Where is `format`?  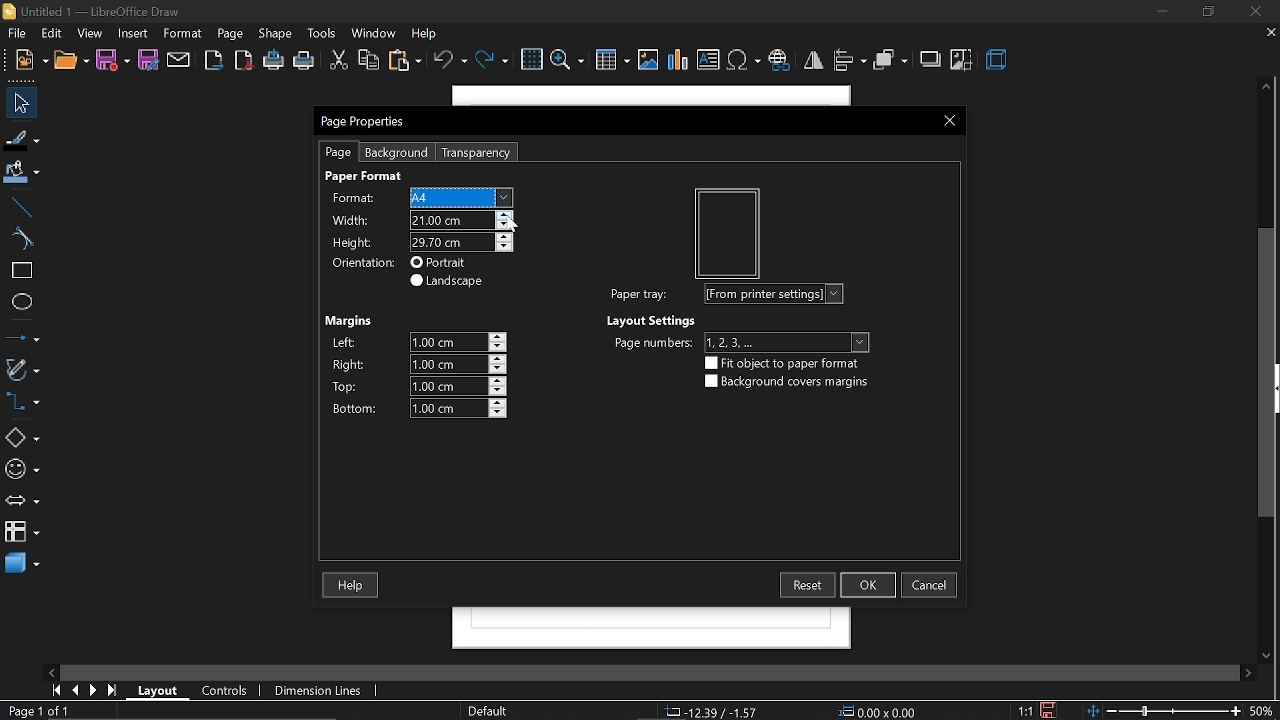 format is located at coordinates (353, 196).